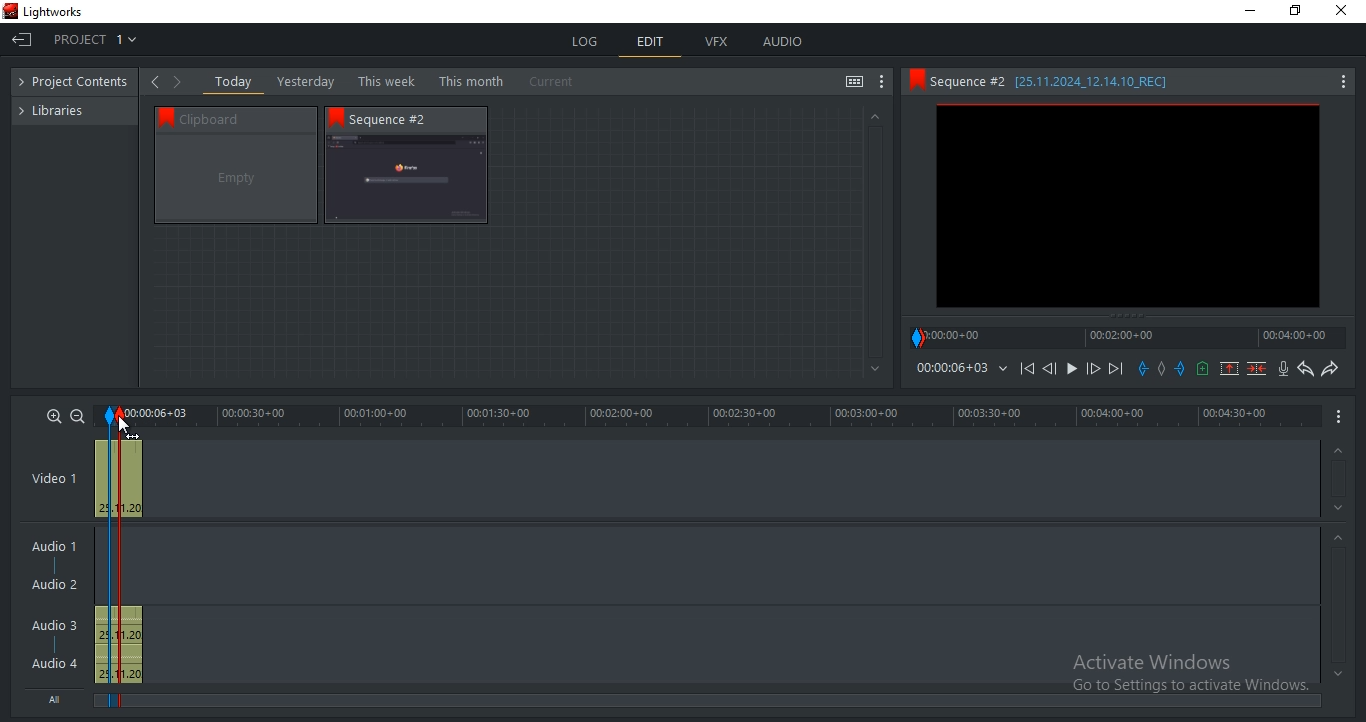 The width and height of the screenshot is (1366, 722). I want to click on Pointer cursor, so click(120, 421).